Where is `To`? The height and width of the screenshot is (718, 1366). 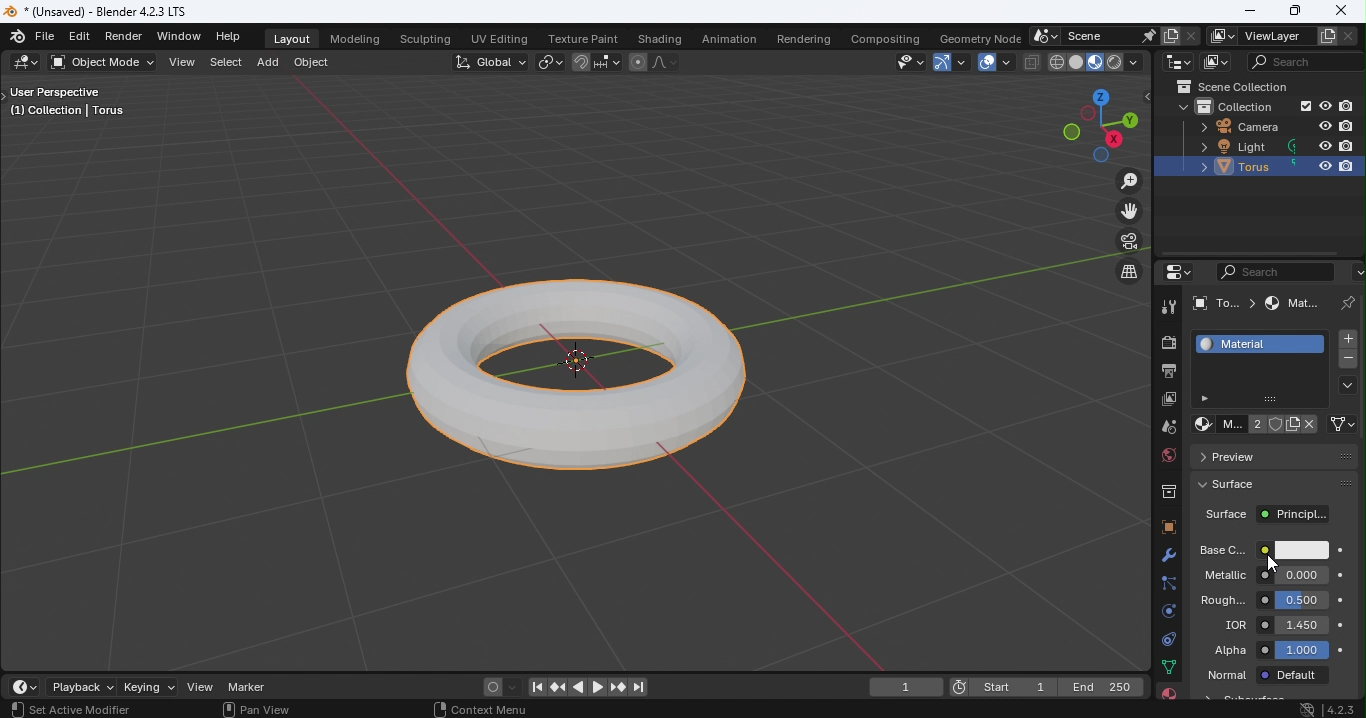 To is located at coordinates (1223, 302).